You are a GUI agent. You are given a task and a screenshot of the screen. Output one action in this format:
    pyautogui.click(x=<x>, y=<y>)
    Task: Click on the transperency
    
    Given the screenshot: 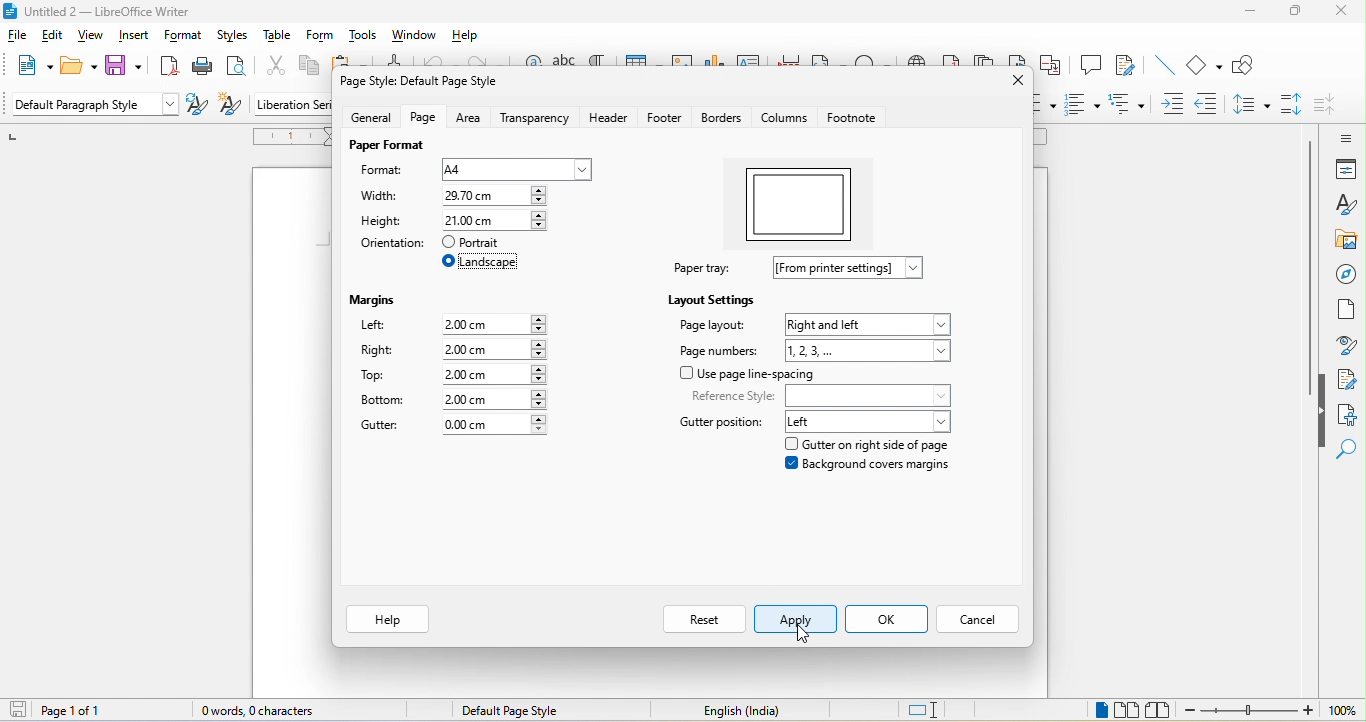 What is the action you would take?
    pyautogui.click(x=533, y=118)
    